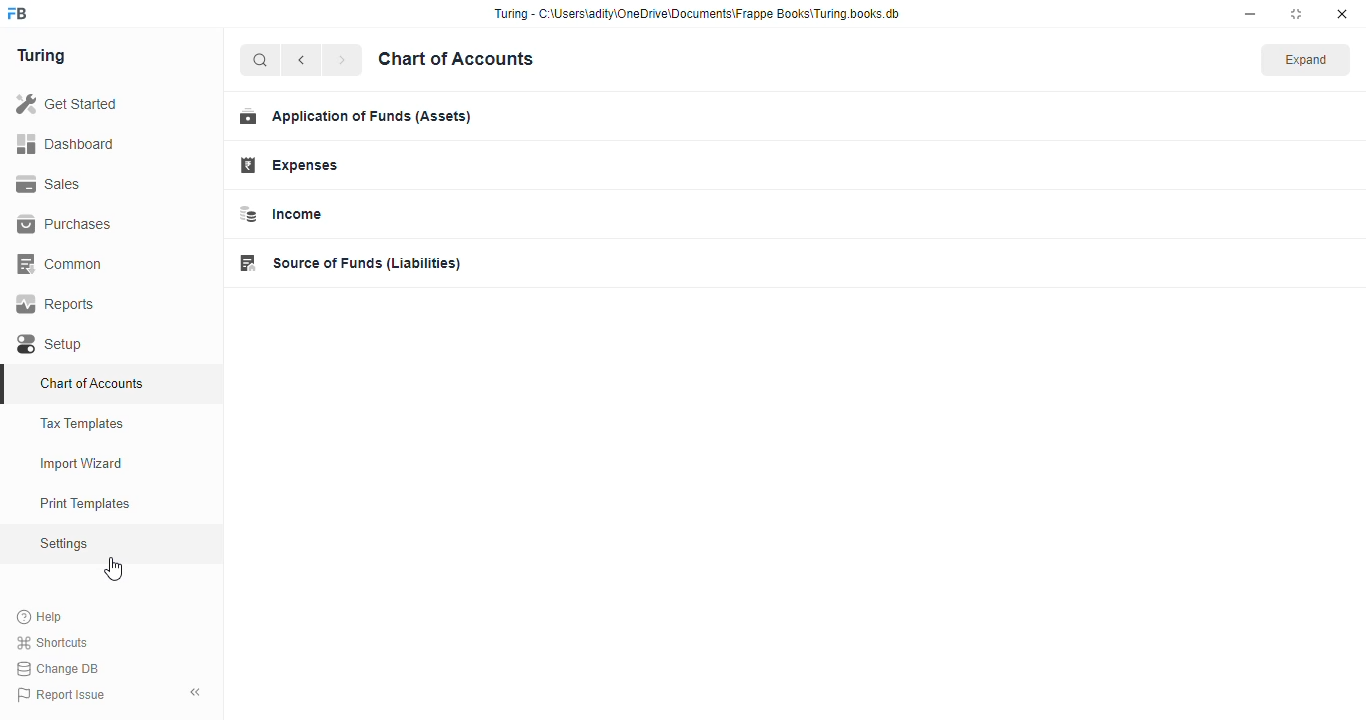  What do you see at coordinates (43, 616) in the screenshot?
I see `Help` at bounding box center [43, 616].